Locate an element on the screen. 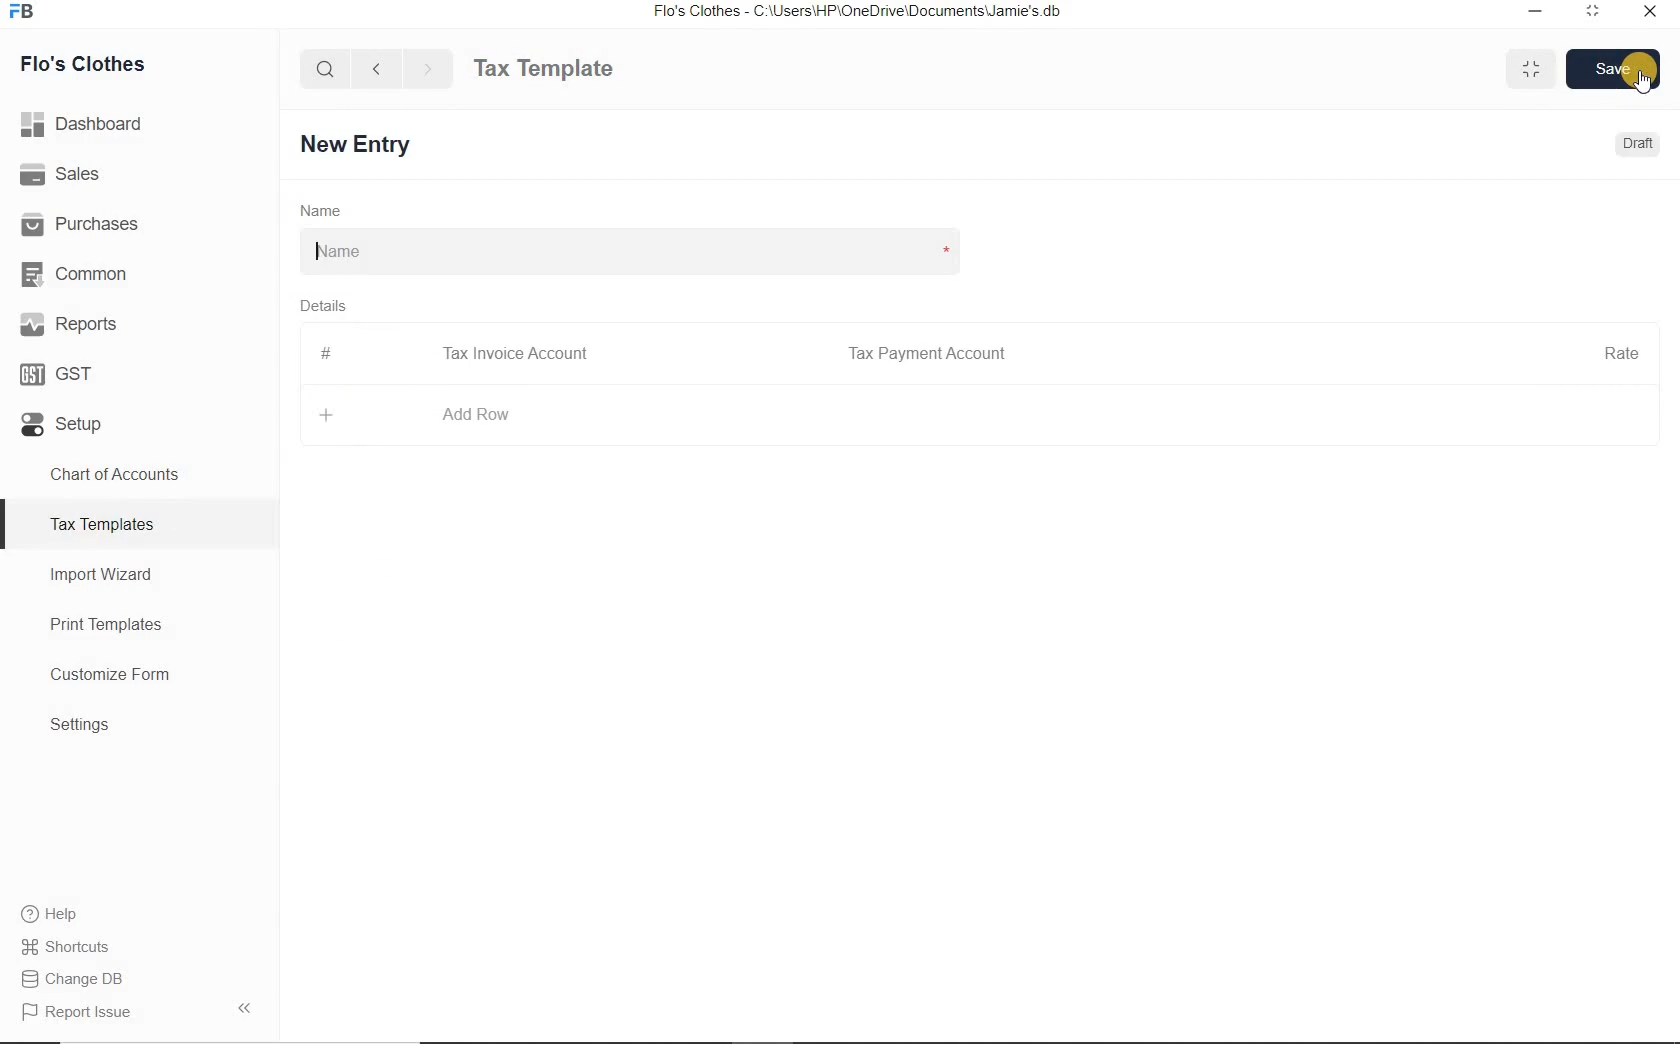 The height and width of the screenshot is (1044, 1680). Search Bar is located at coordinates (326, 67).